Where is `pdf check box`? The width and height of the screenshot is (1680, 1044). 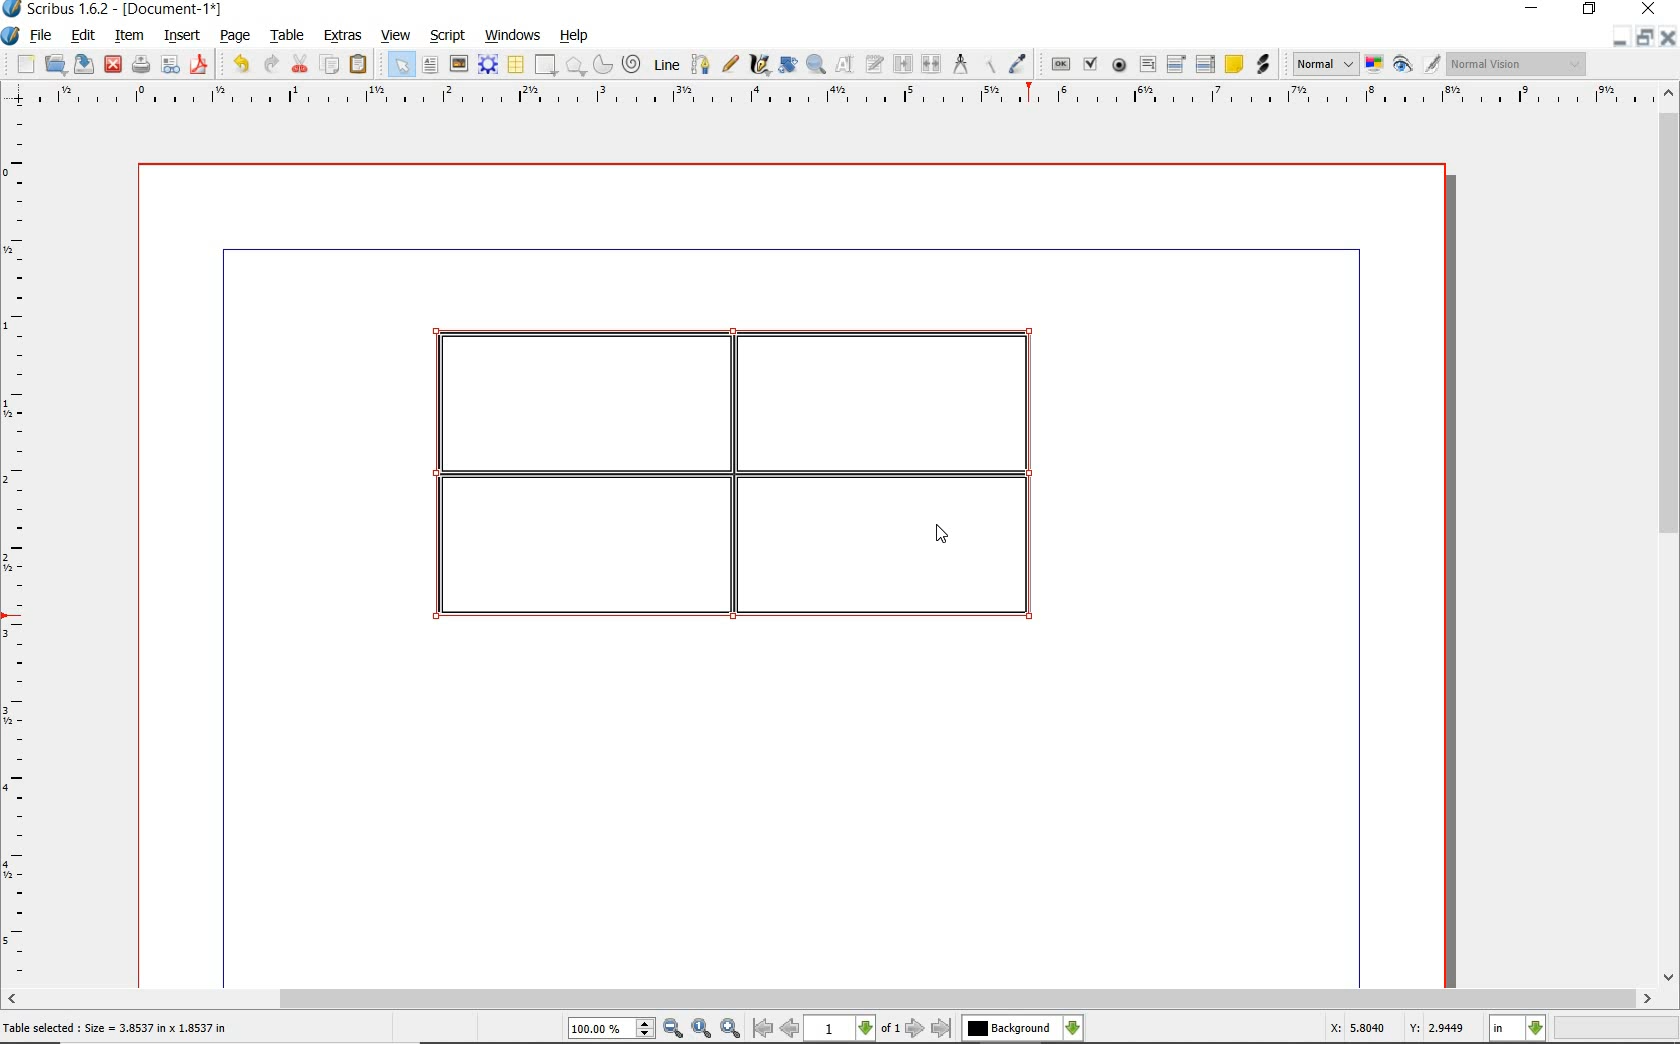
pdf check box is located at coordinates (1093, 66).